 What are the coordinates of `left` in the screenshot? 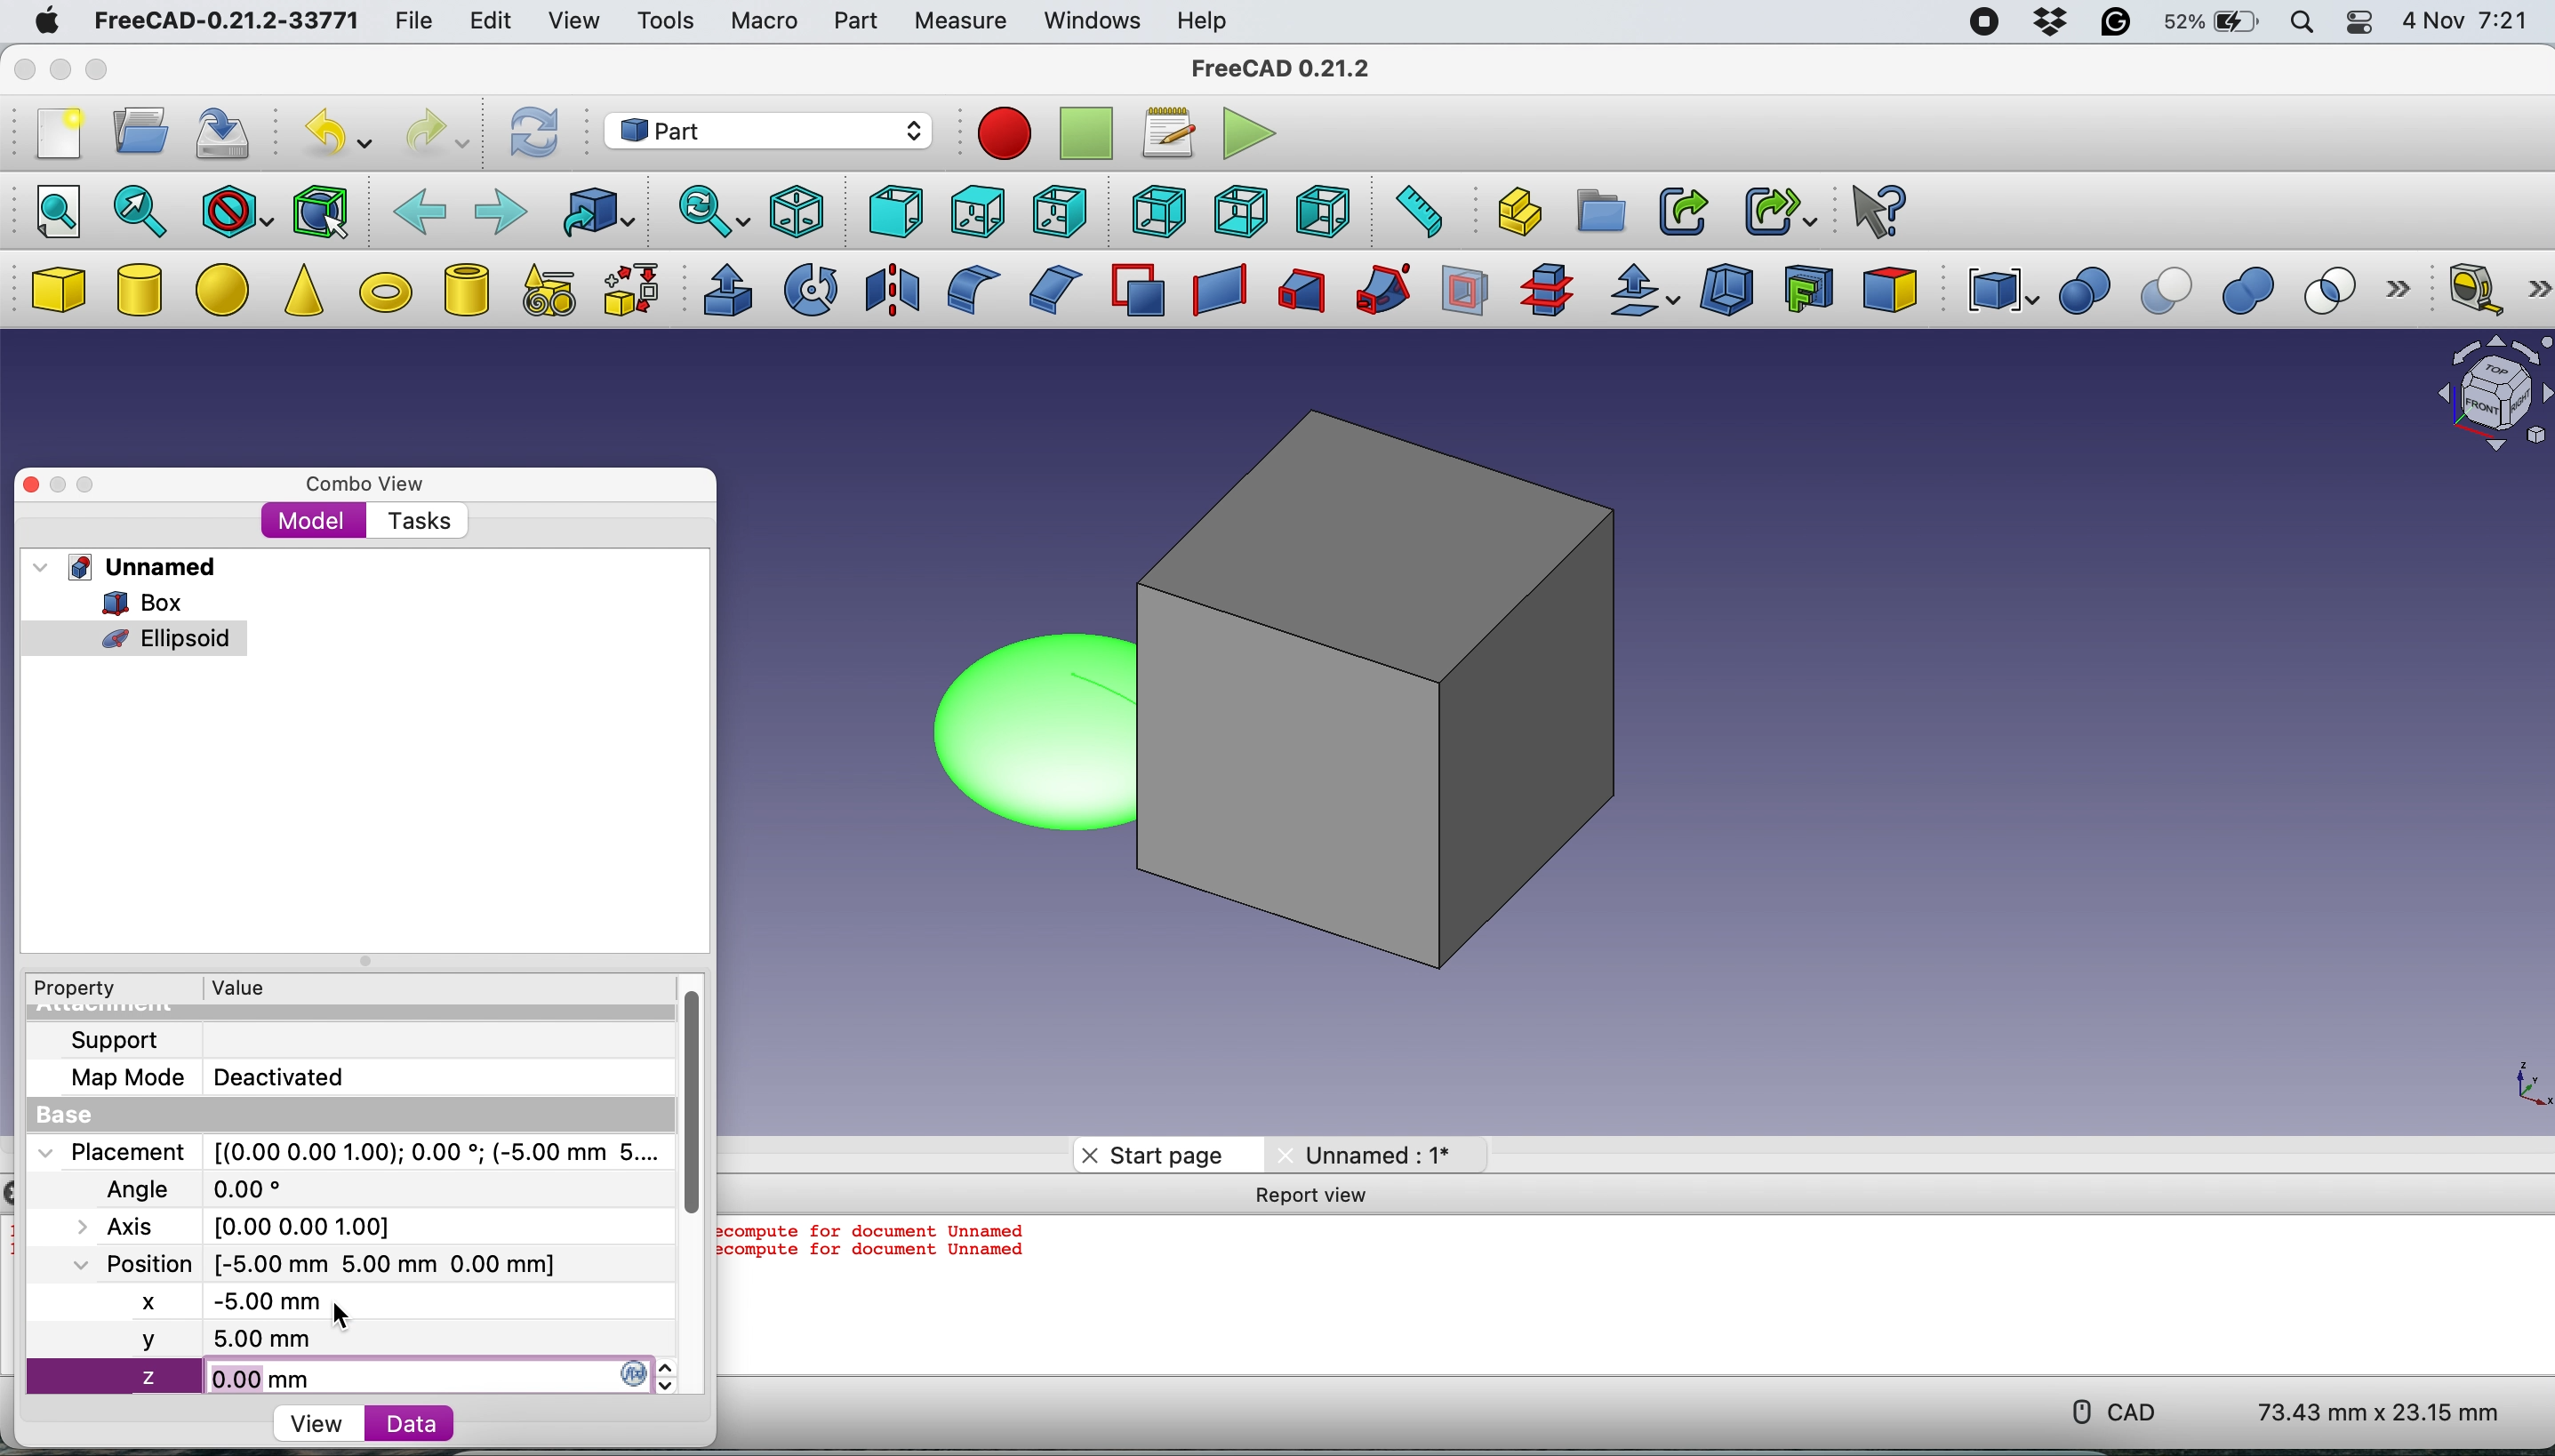 It's located at (1327, 211).